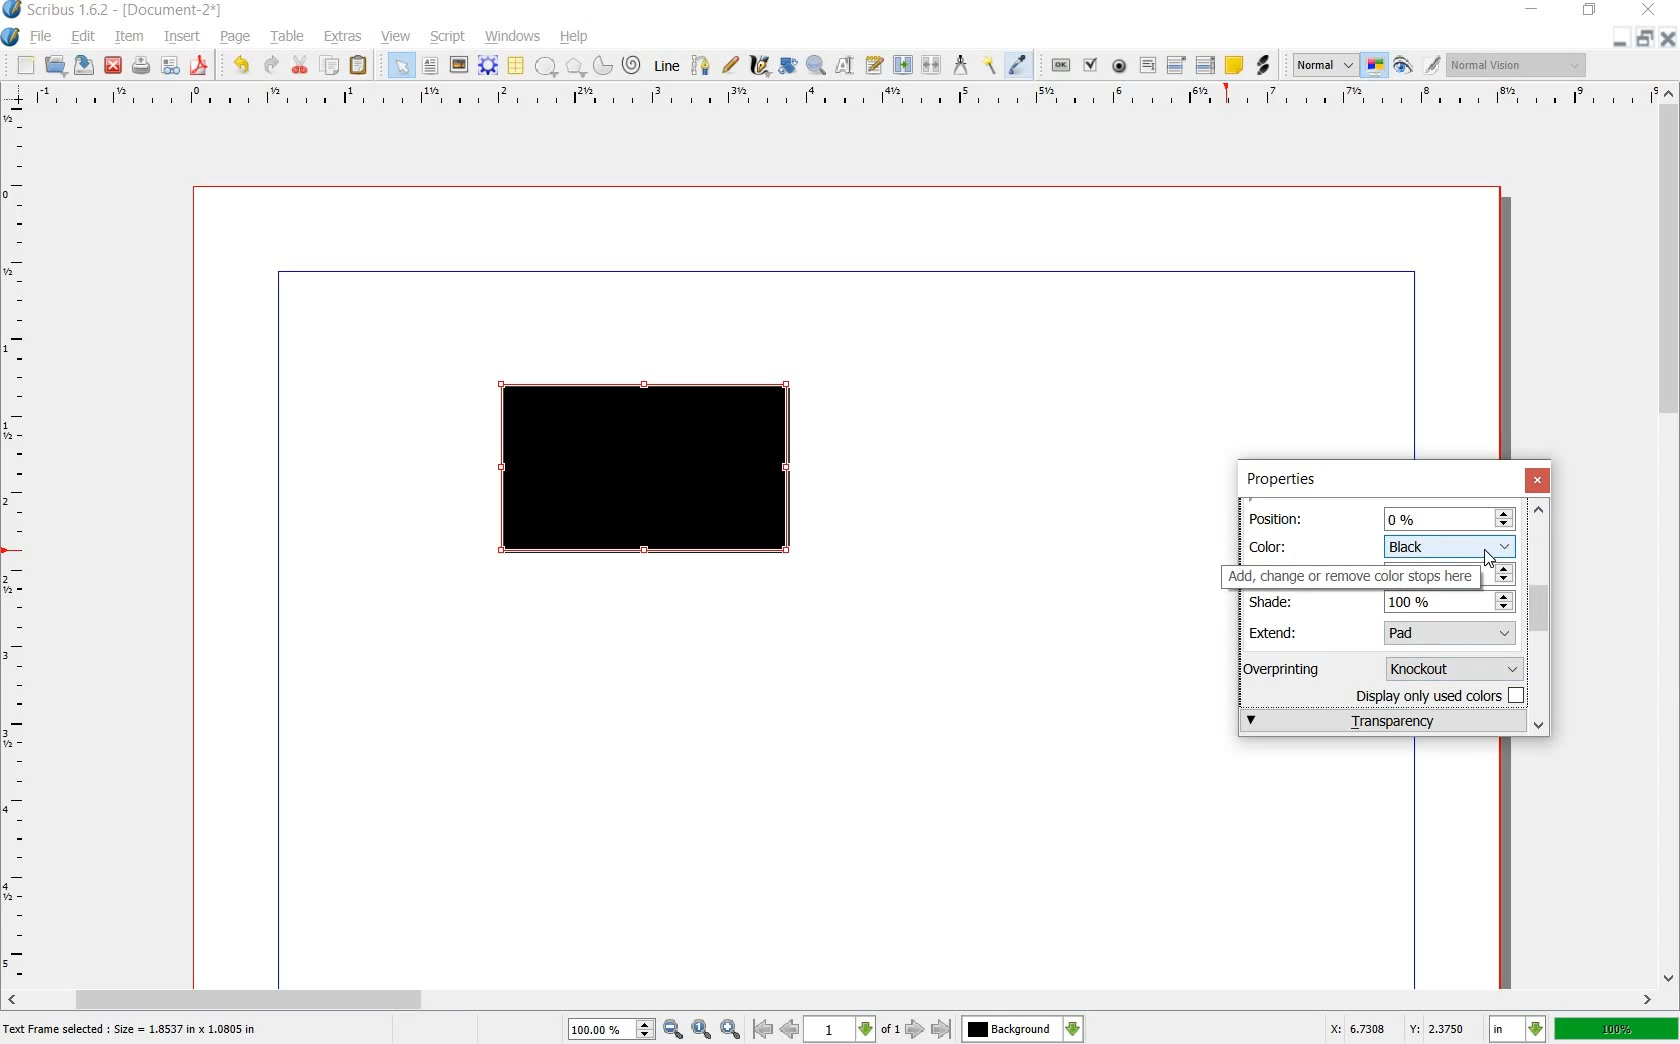 The image size is (1680, 1044). I want to click on file, so click(44, 37).